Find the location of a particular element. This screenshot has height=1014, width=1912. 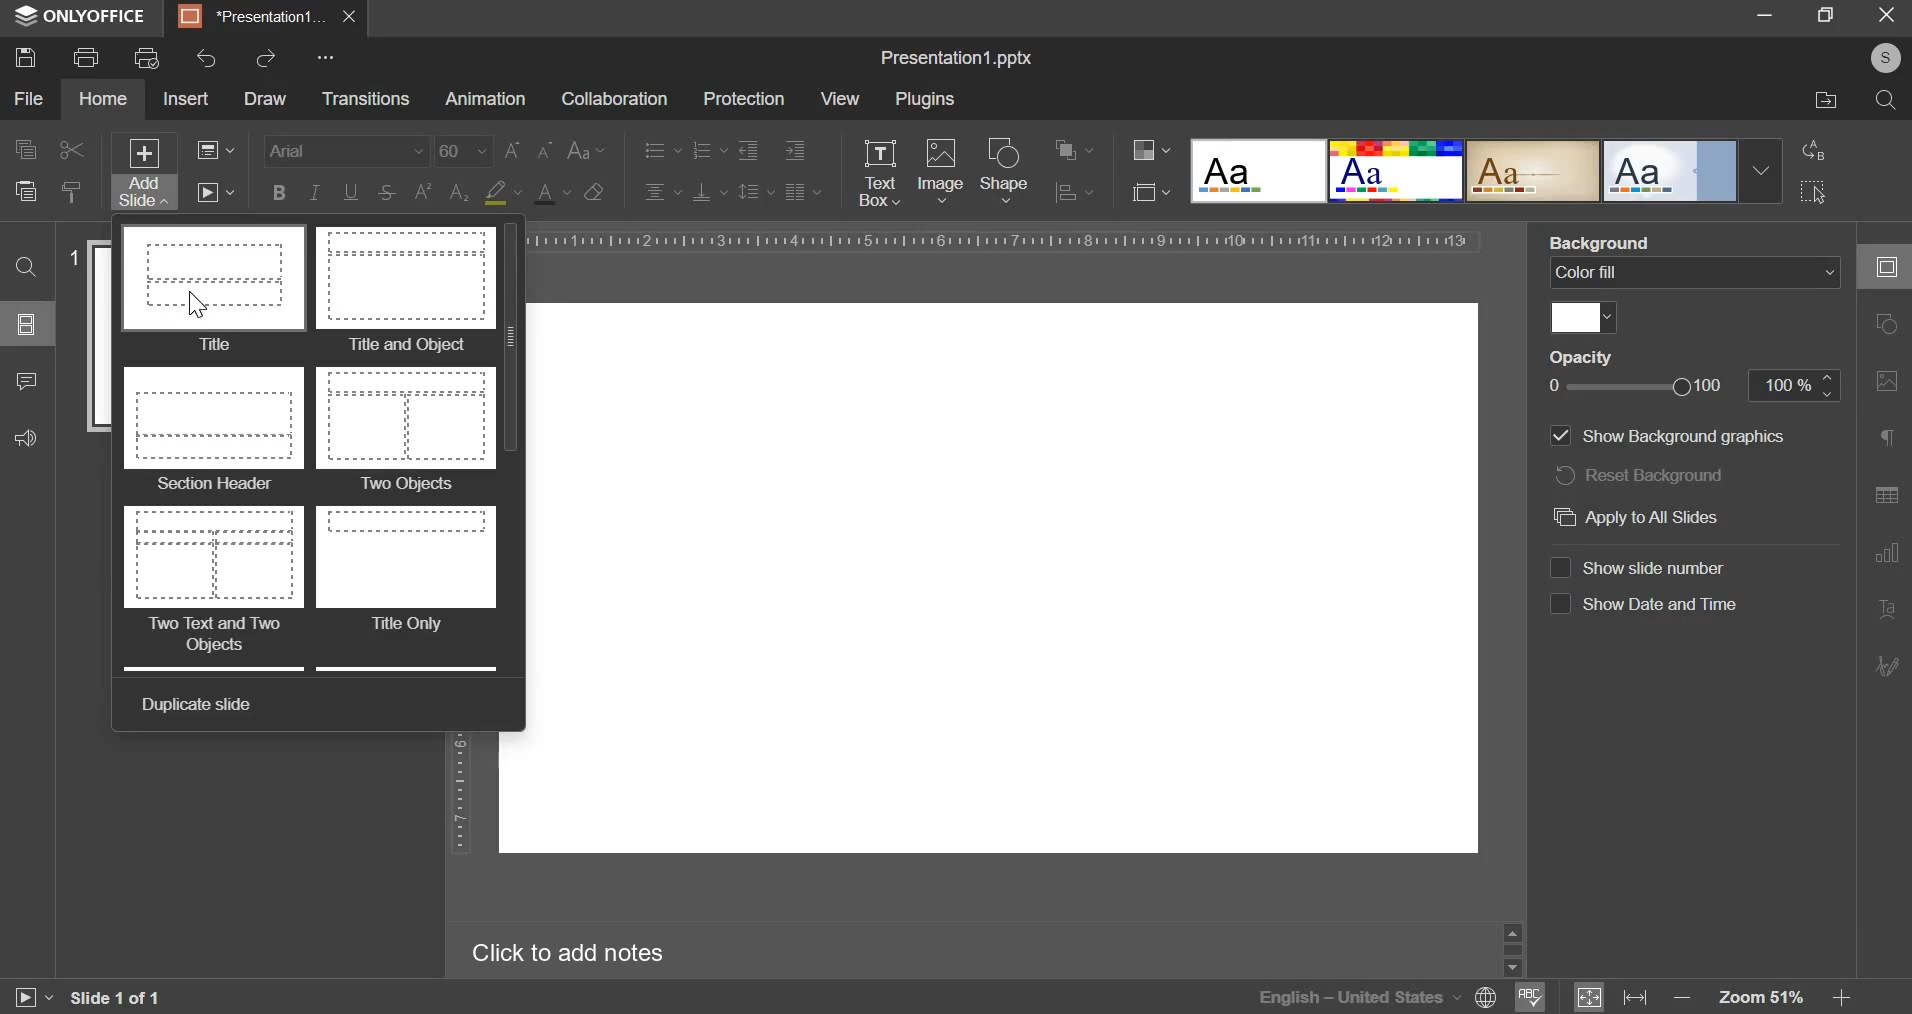

slide 1 of 1 is located at coordinates (112, 998).